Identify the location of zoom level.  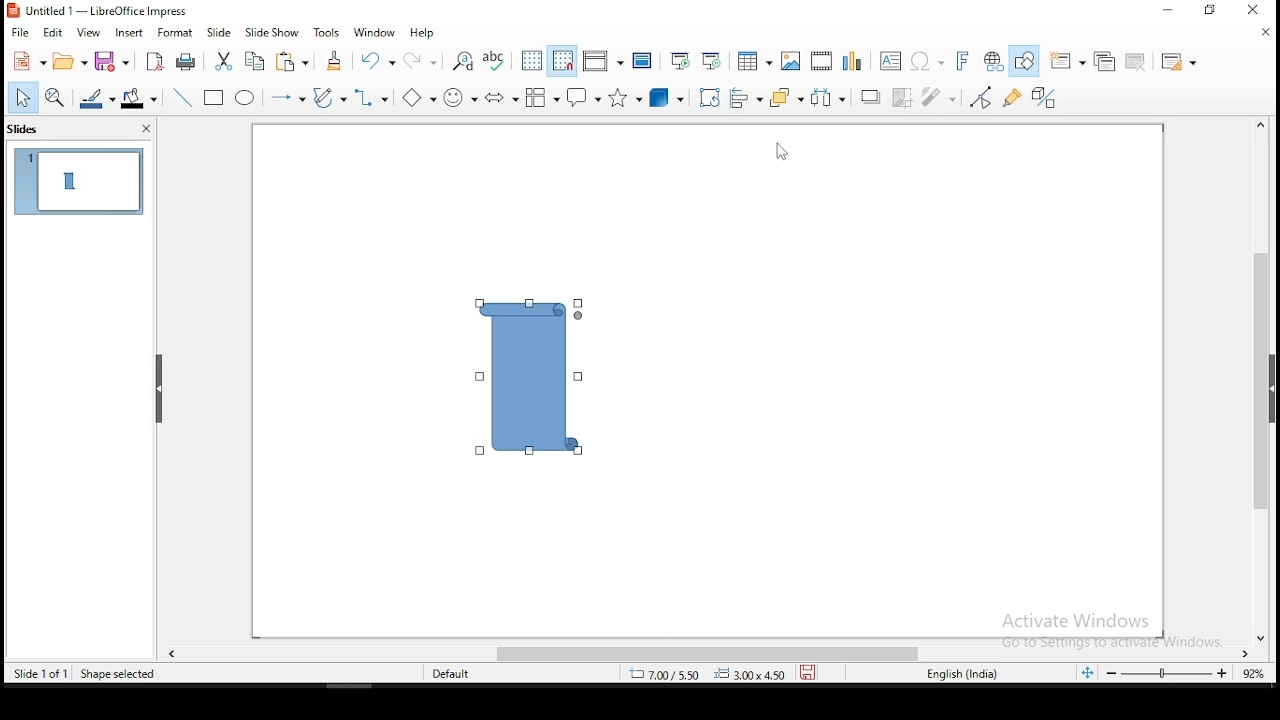
(1251, 672).